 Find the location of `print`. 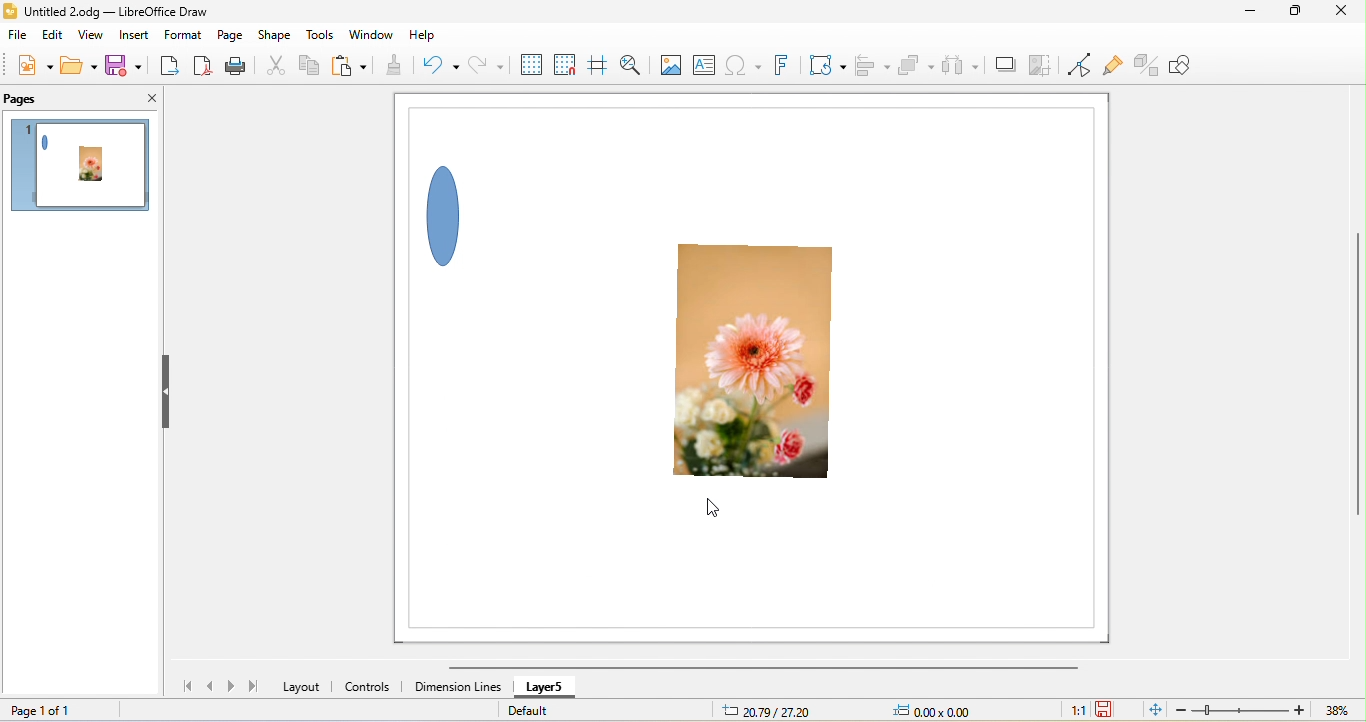

print is located at coordinates (243, 67).